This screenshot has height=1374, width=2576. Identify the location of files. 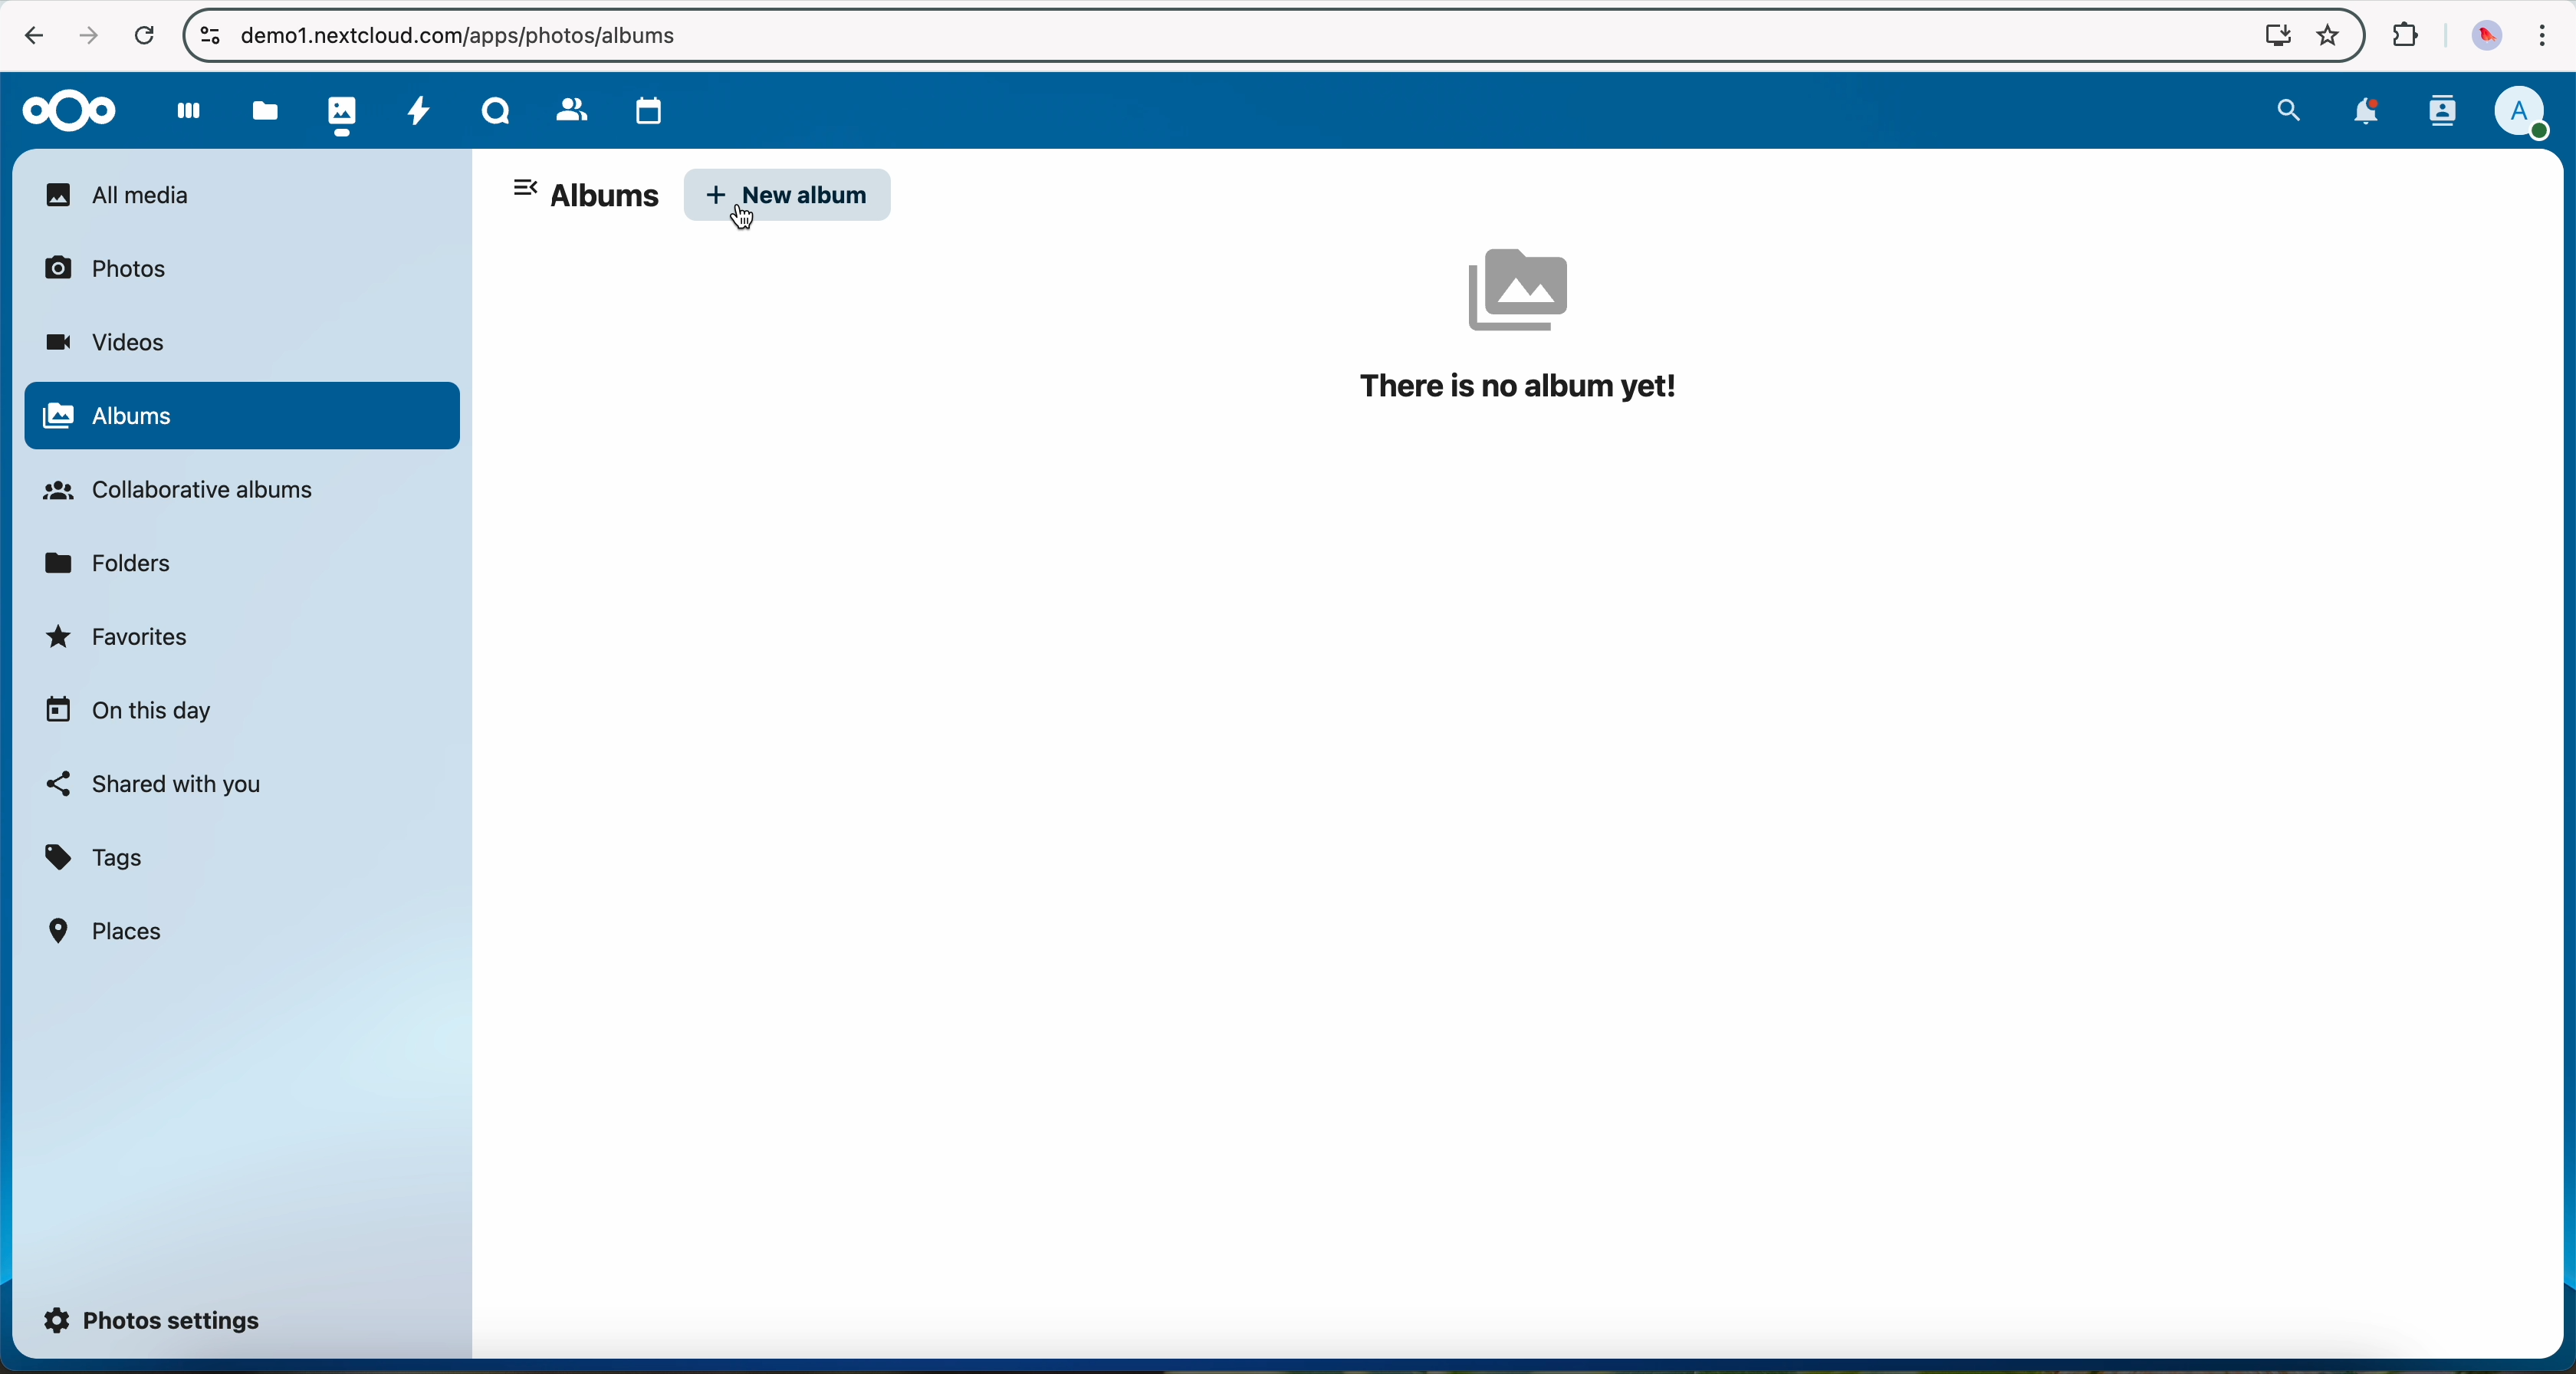
(263, 110).